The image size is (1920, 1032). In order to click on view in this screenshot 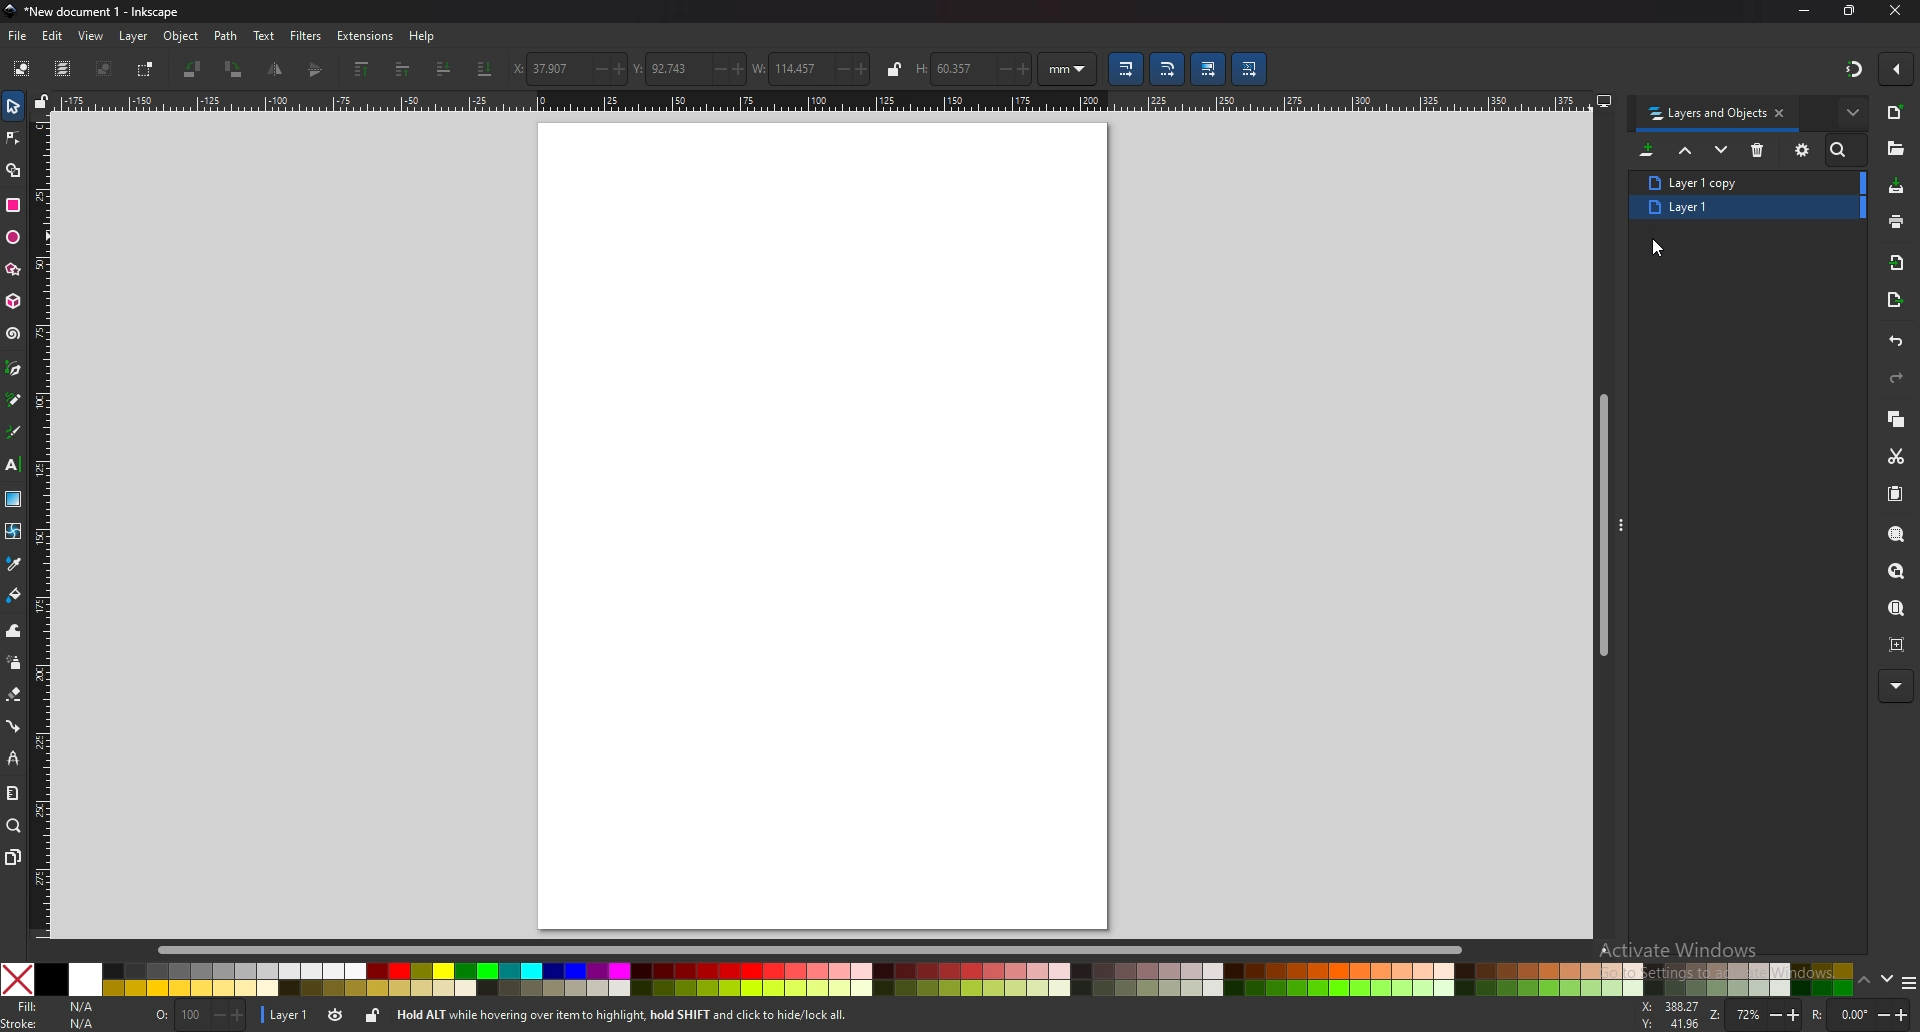, I will do `click(91, 36)`.